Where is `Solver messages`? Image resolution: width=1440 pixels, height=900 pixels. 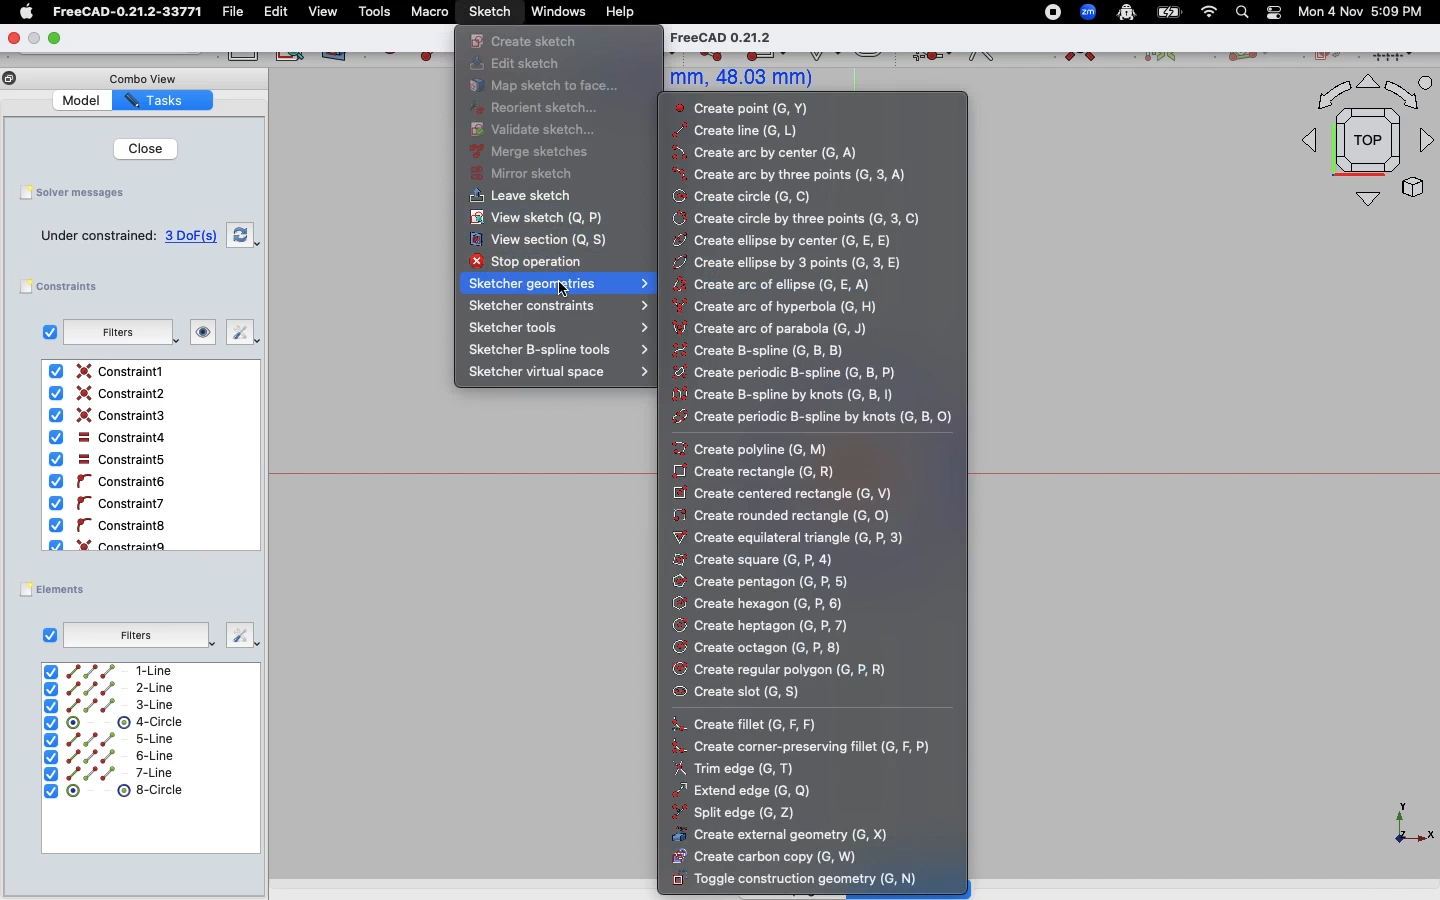
Solver messages is located at coordinates (77, 192).